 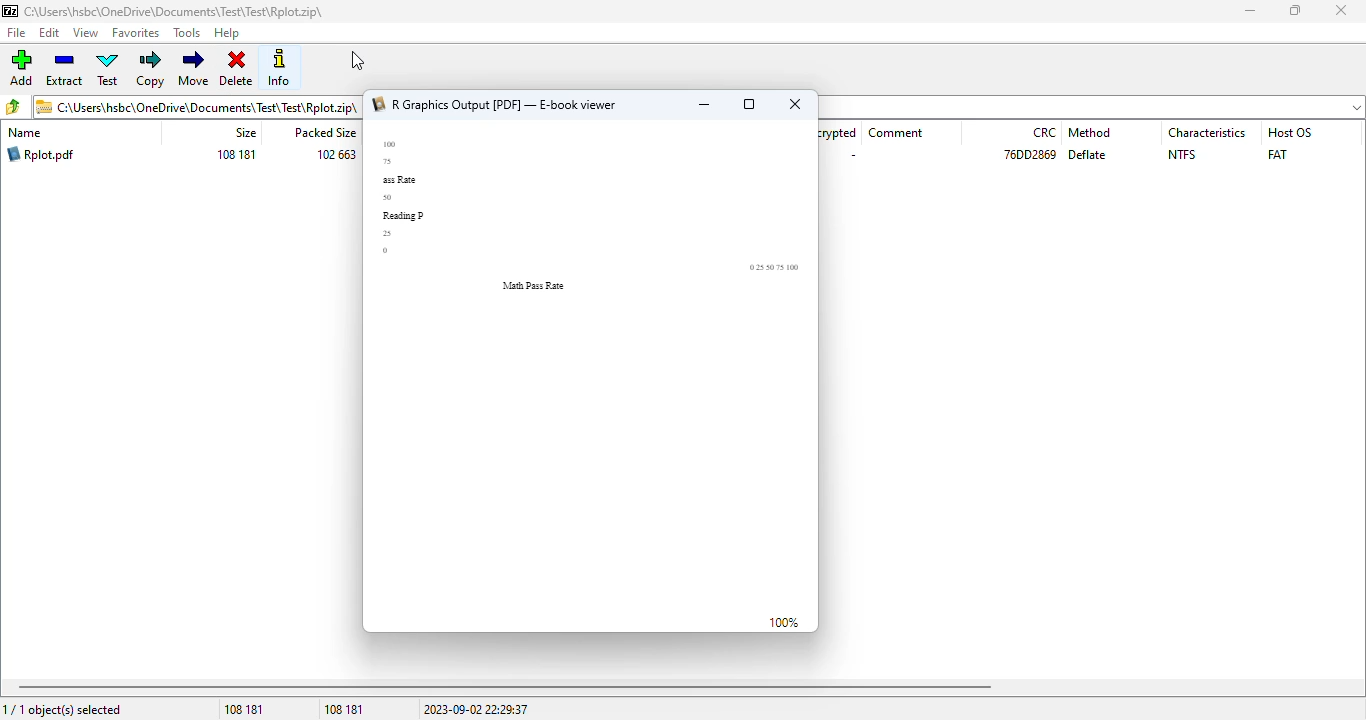 I want to click on delete, so click(x=237, y=68).